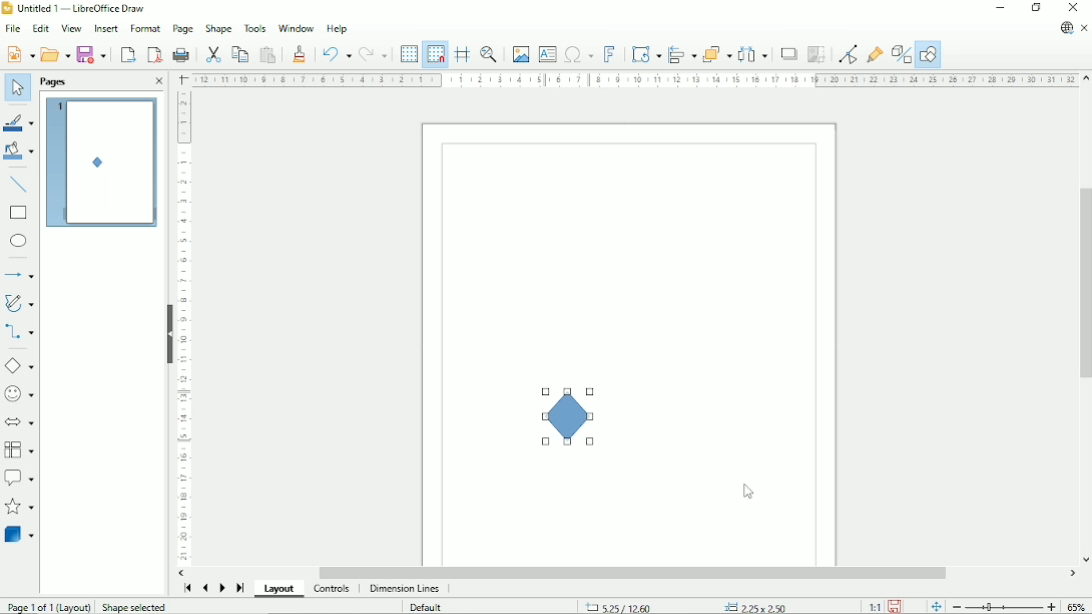 This screenshot has height=614, width=1092. I want to click on Align objects, so click(682, 53).